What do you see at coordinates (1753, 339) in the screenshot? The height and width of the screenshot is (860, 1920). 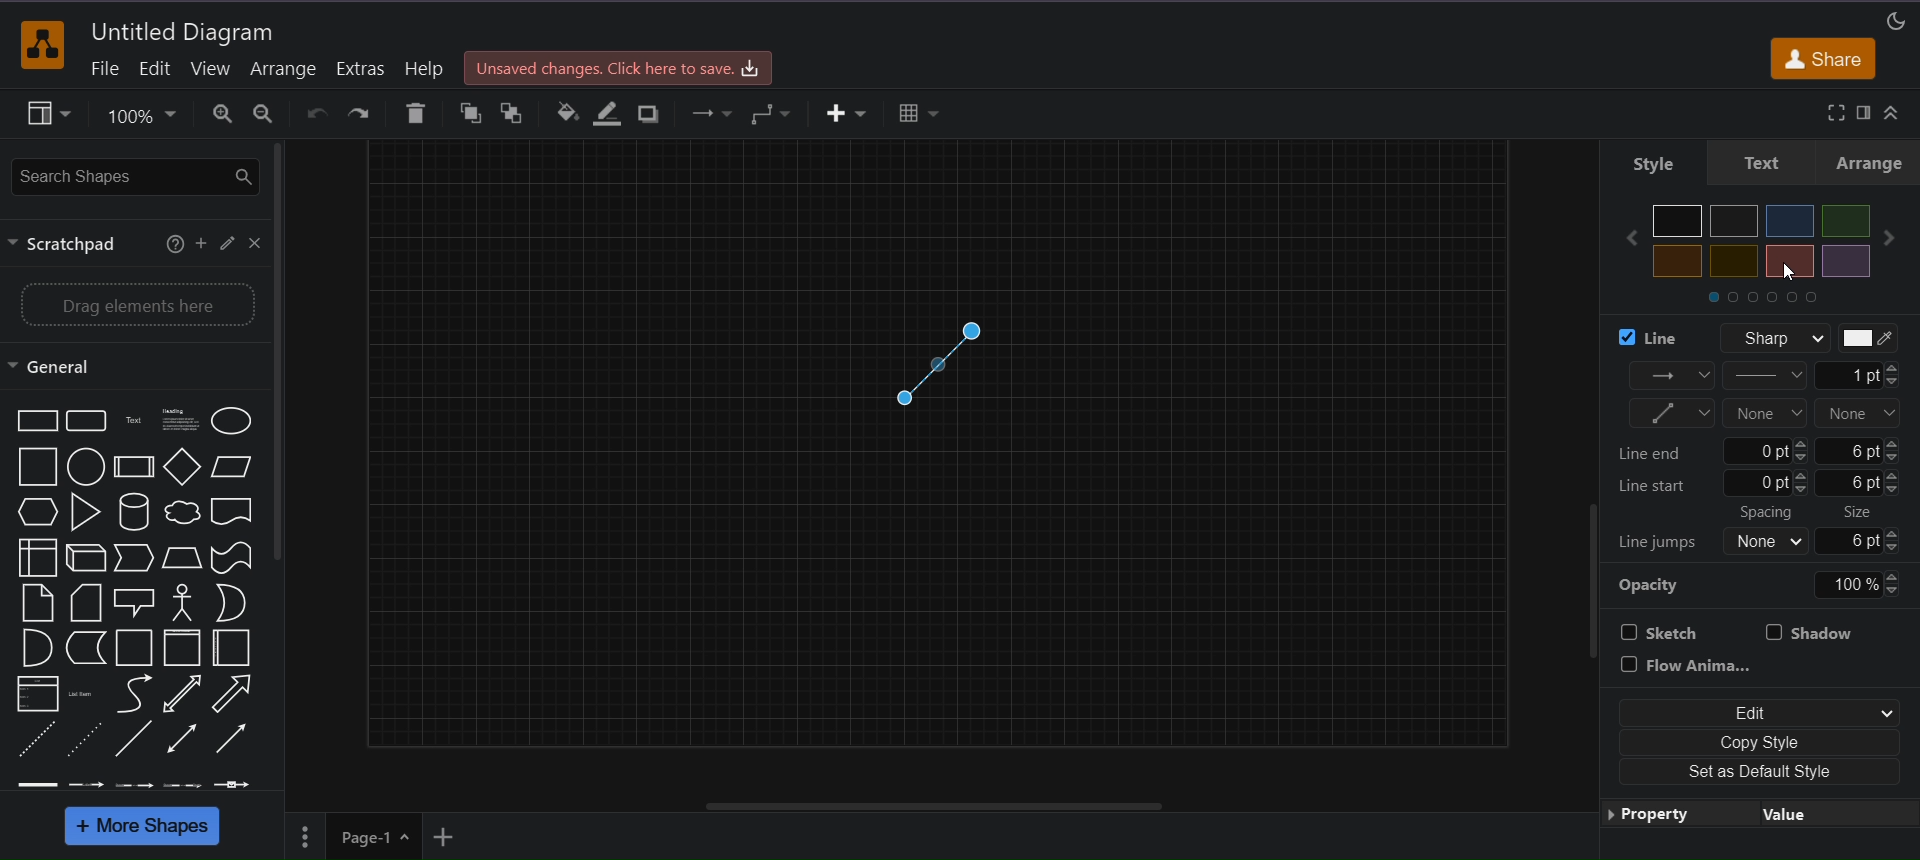 I see `line` at bounding box center [1753, 339].